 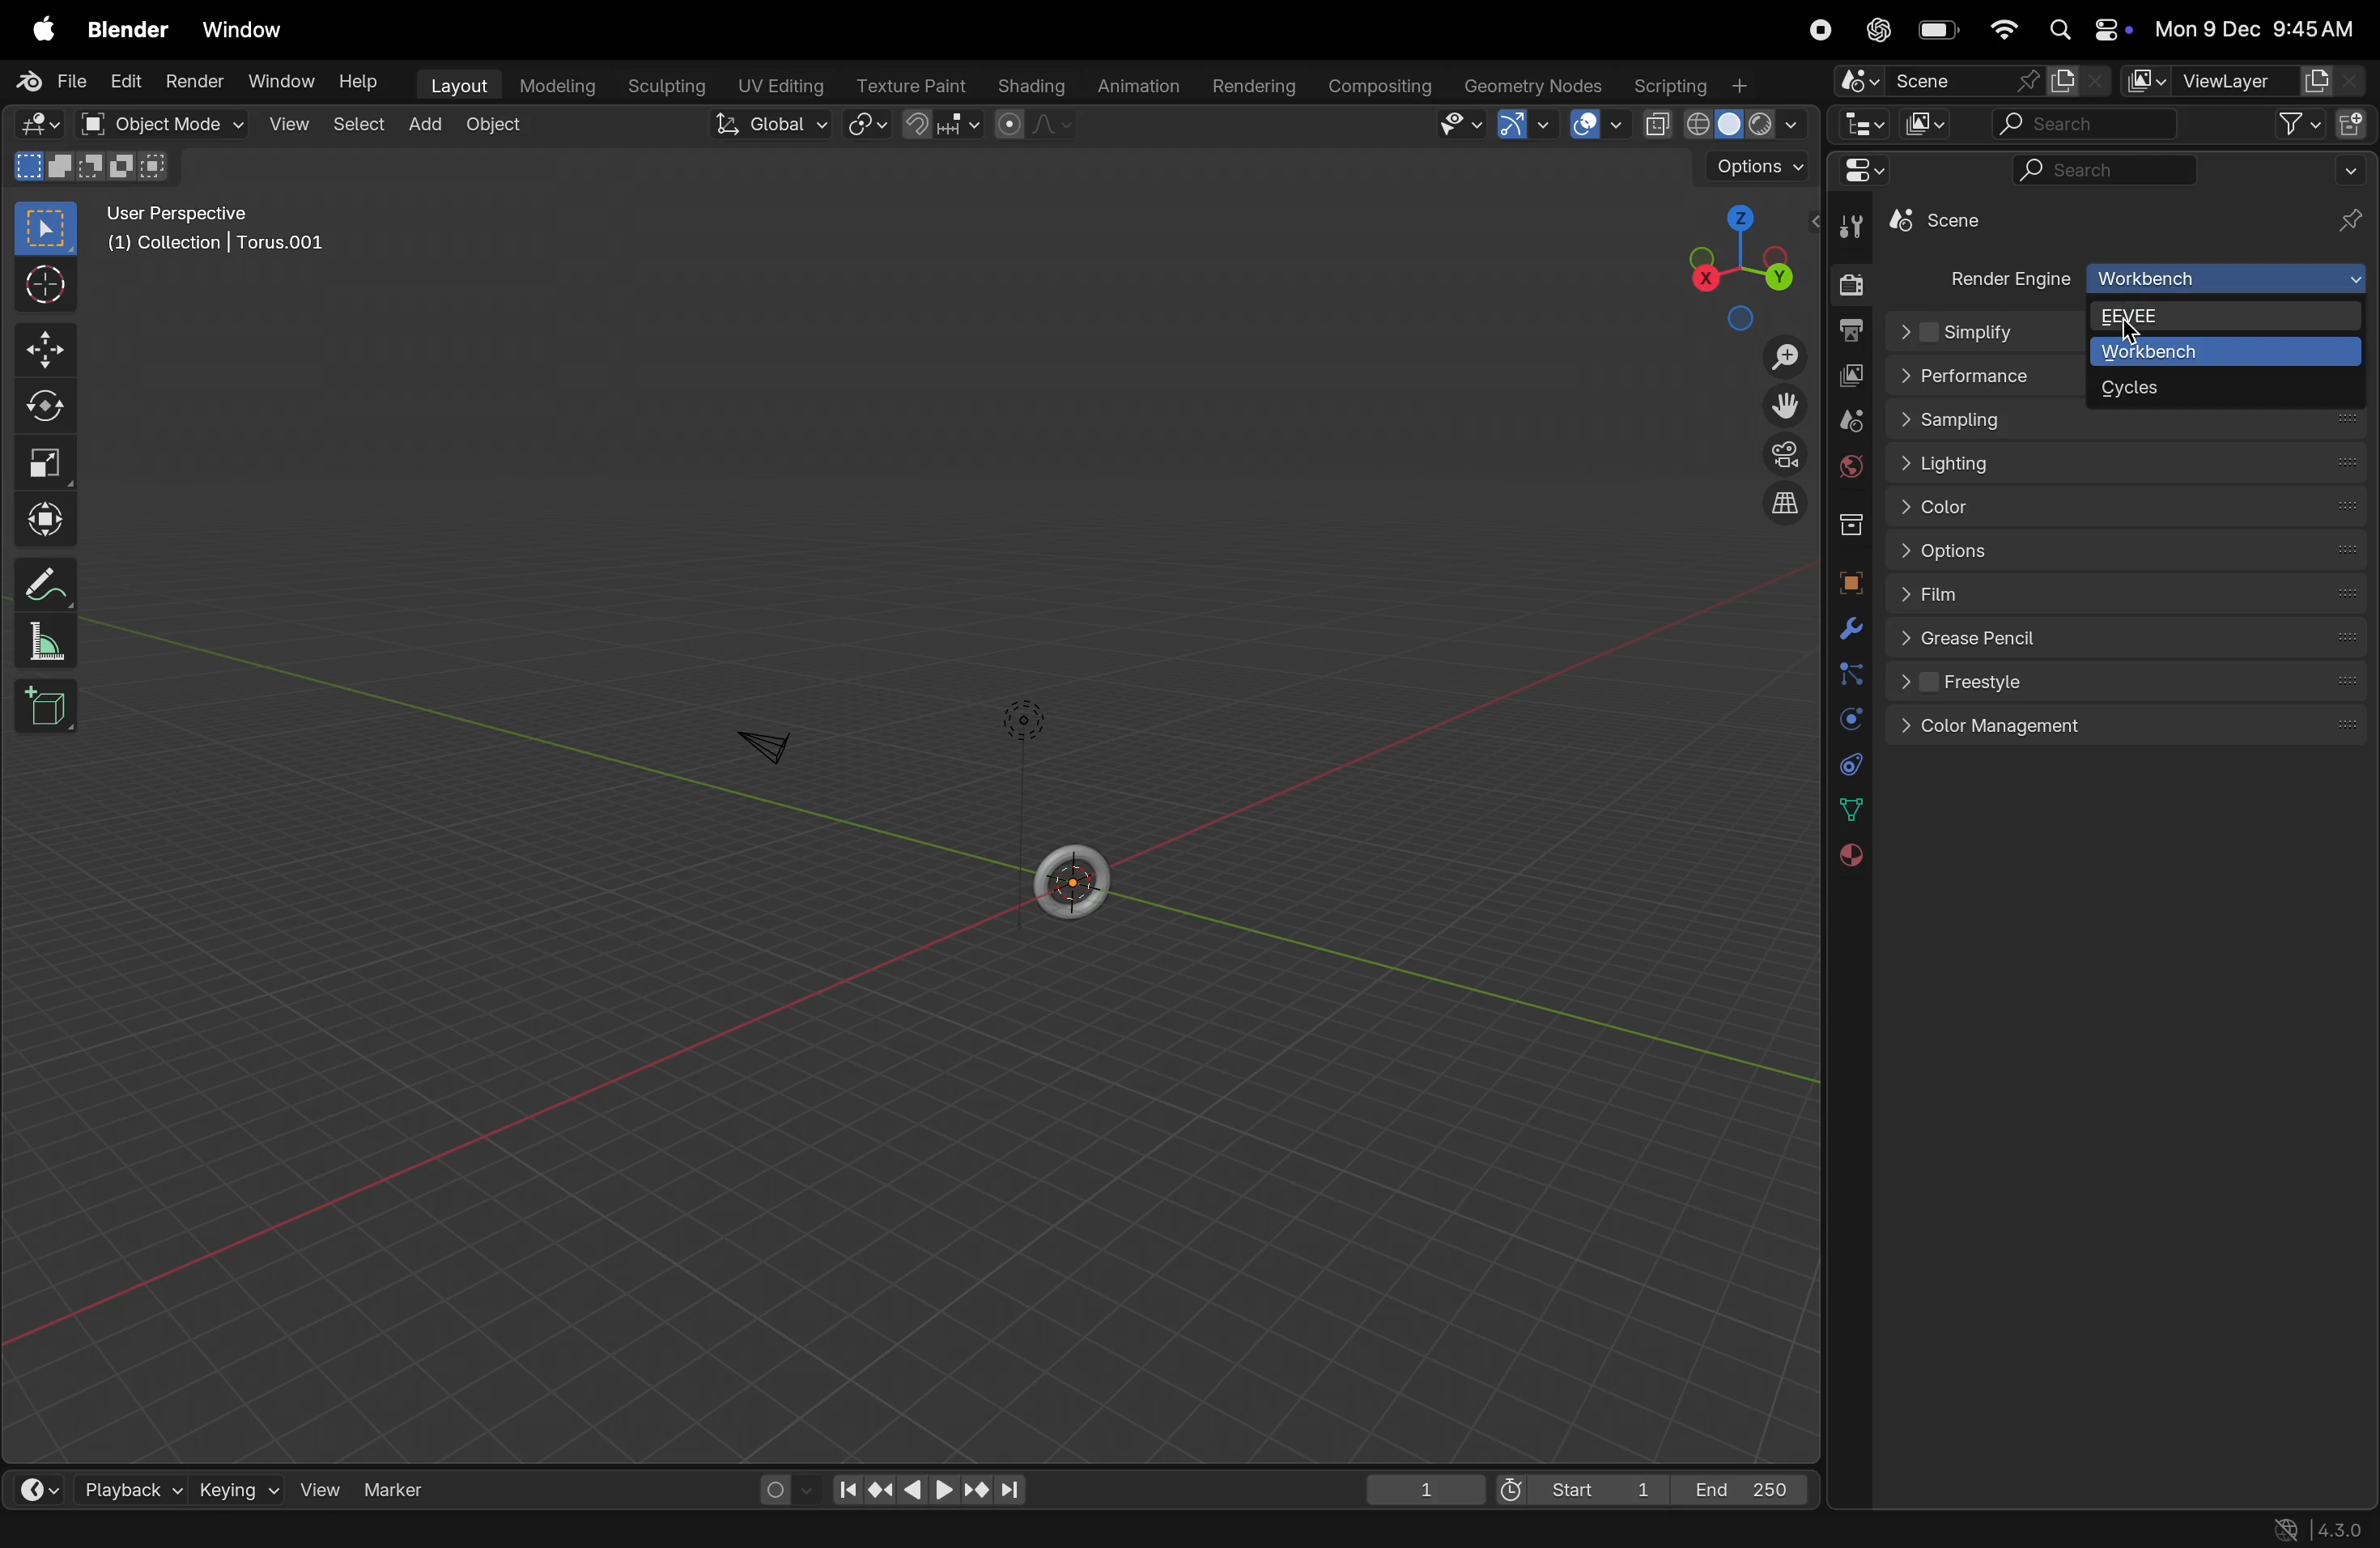 I want to click on tools, so click(x=1852, y=227).